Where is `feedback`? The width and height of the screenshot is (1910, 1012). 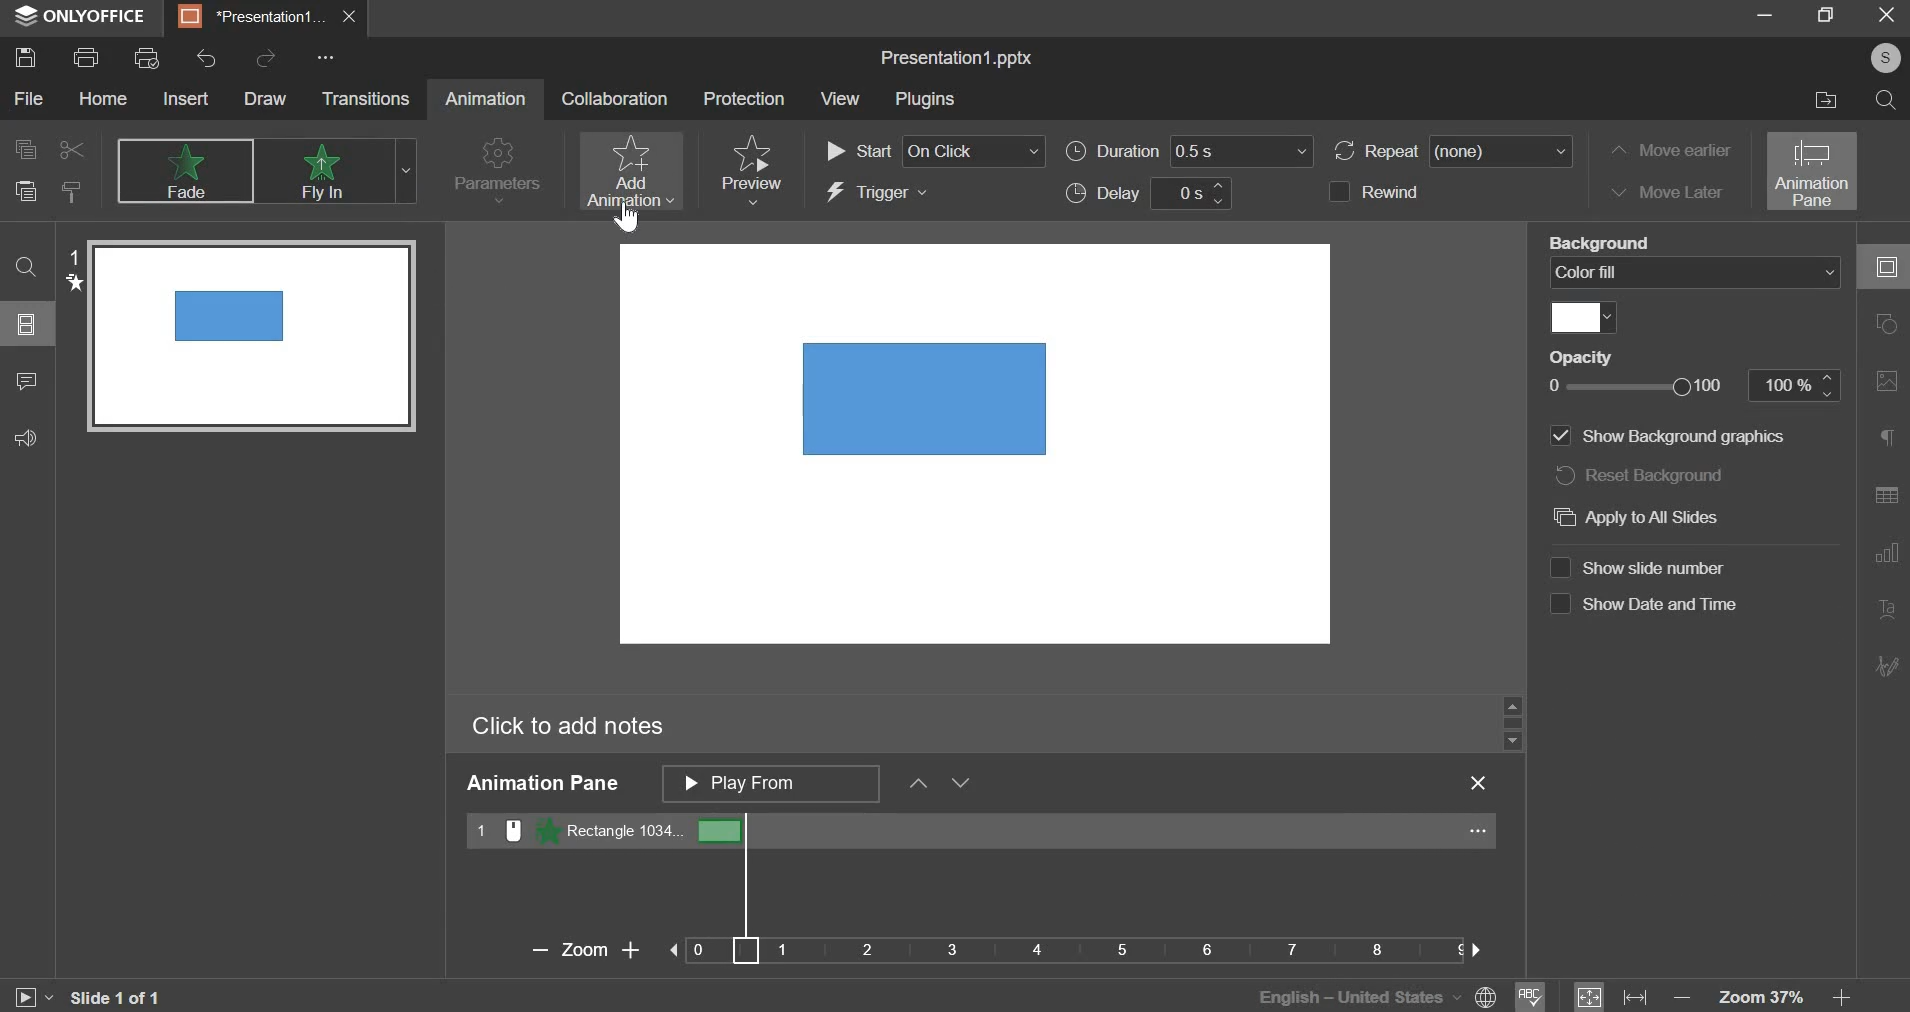
feedback is located at coordinates (26, 439).